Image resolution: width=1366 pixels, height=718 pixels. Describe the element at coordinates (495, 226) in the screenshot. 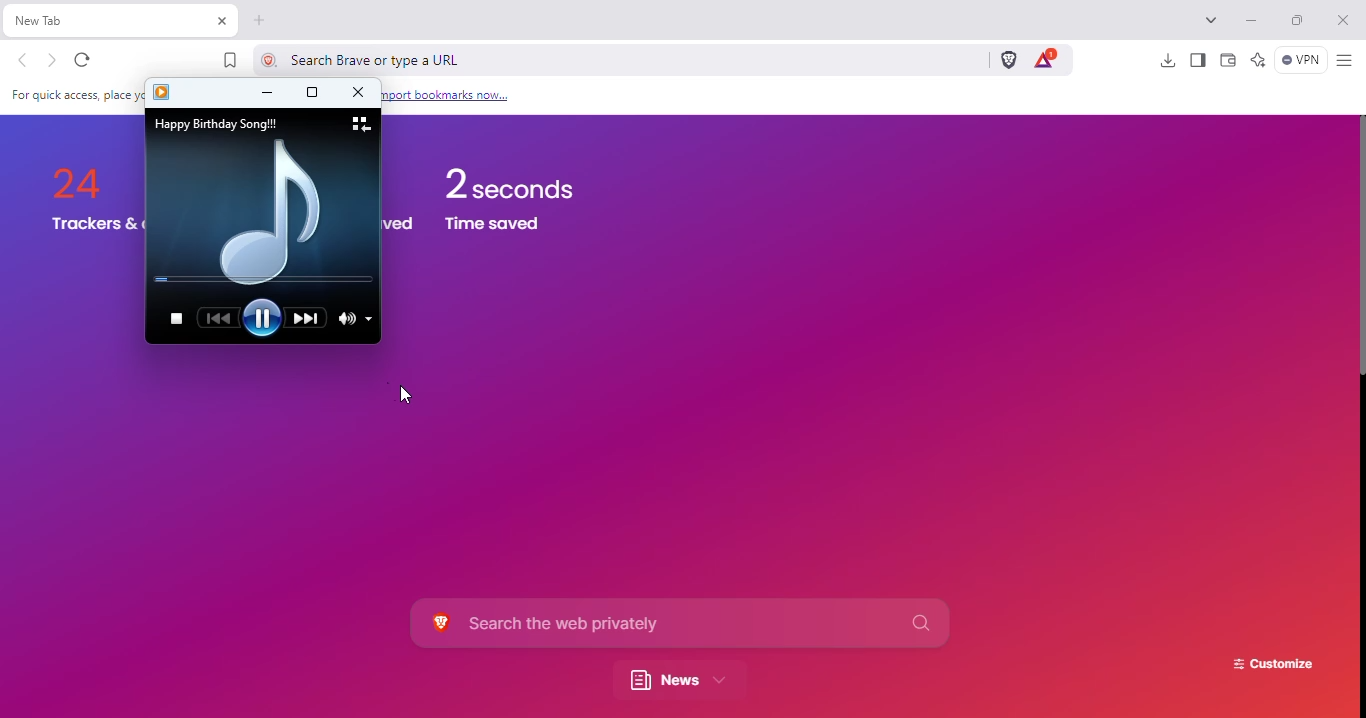

I see `Time saved` at that location.